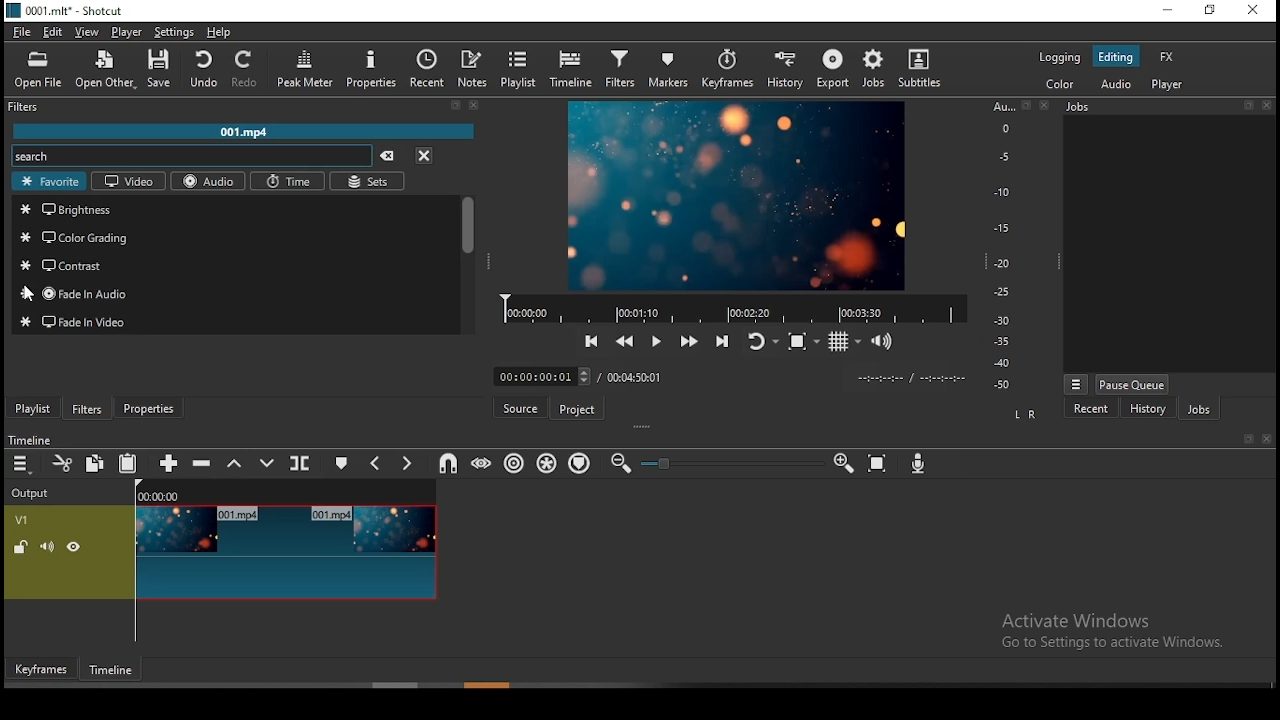 The image size is (1280, 720). I want to click on append, so click(162, 464).